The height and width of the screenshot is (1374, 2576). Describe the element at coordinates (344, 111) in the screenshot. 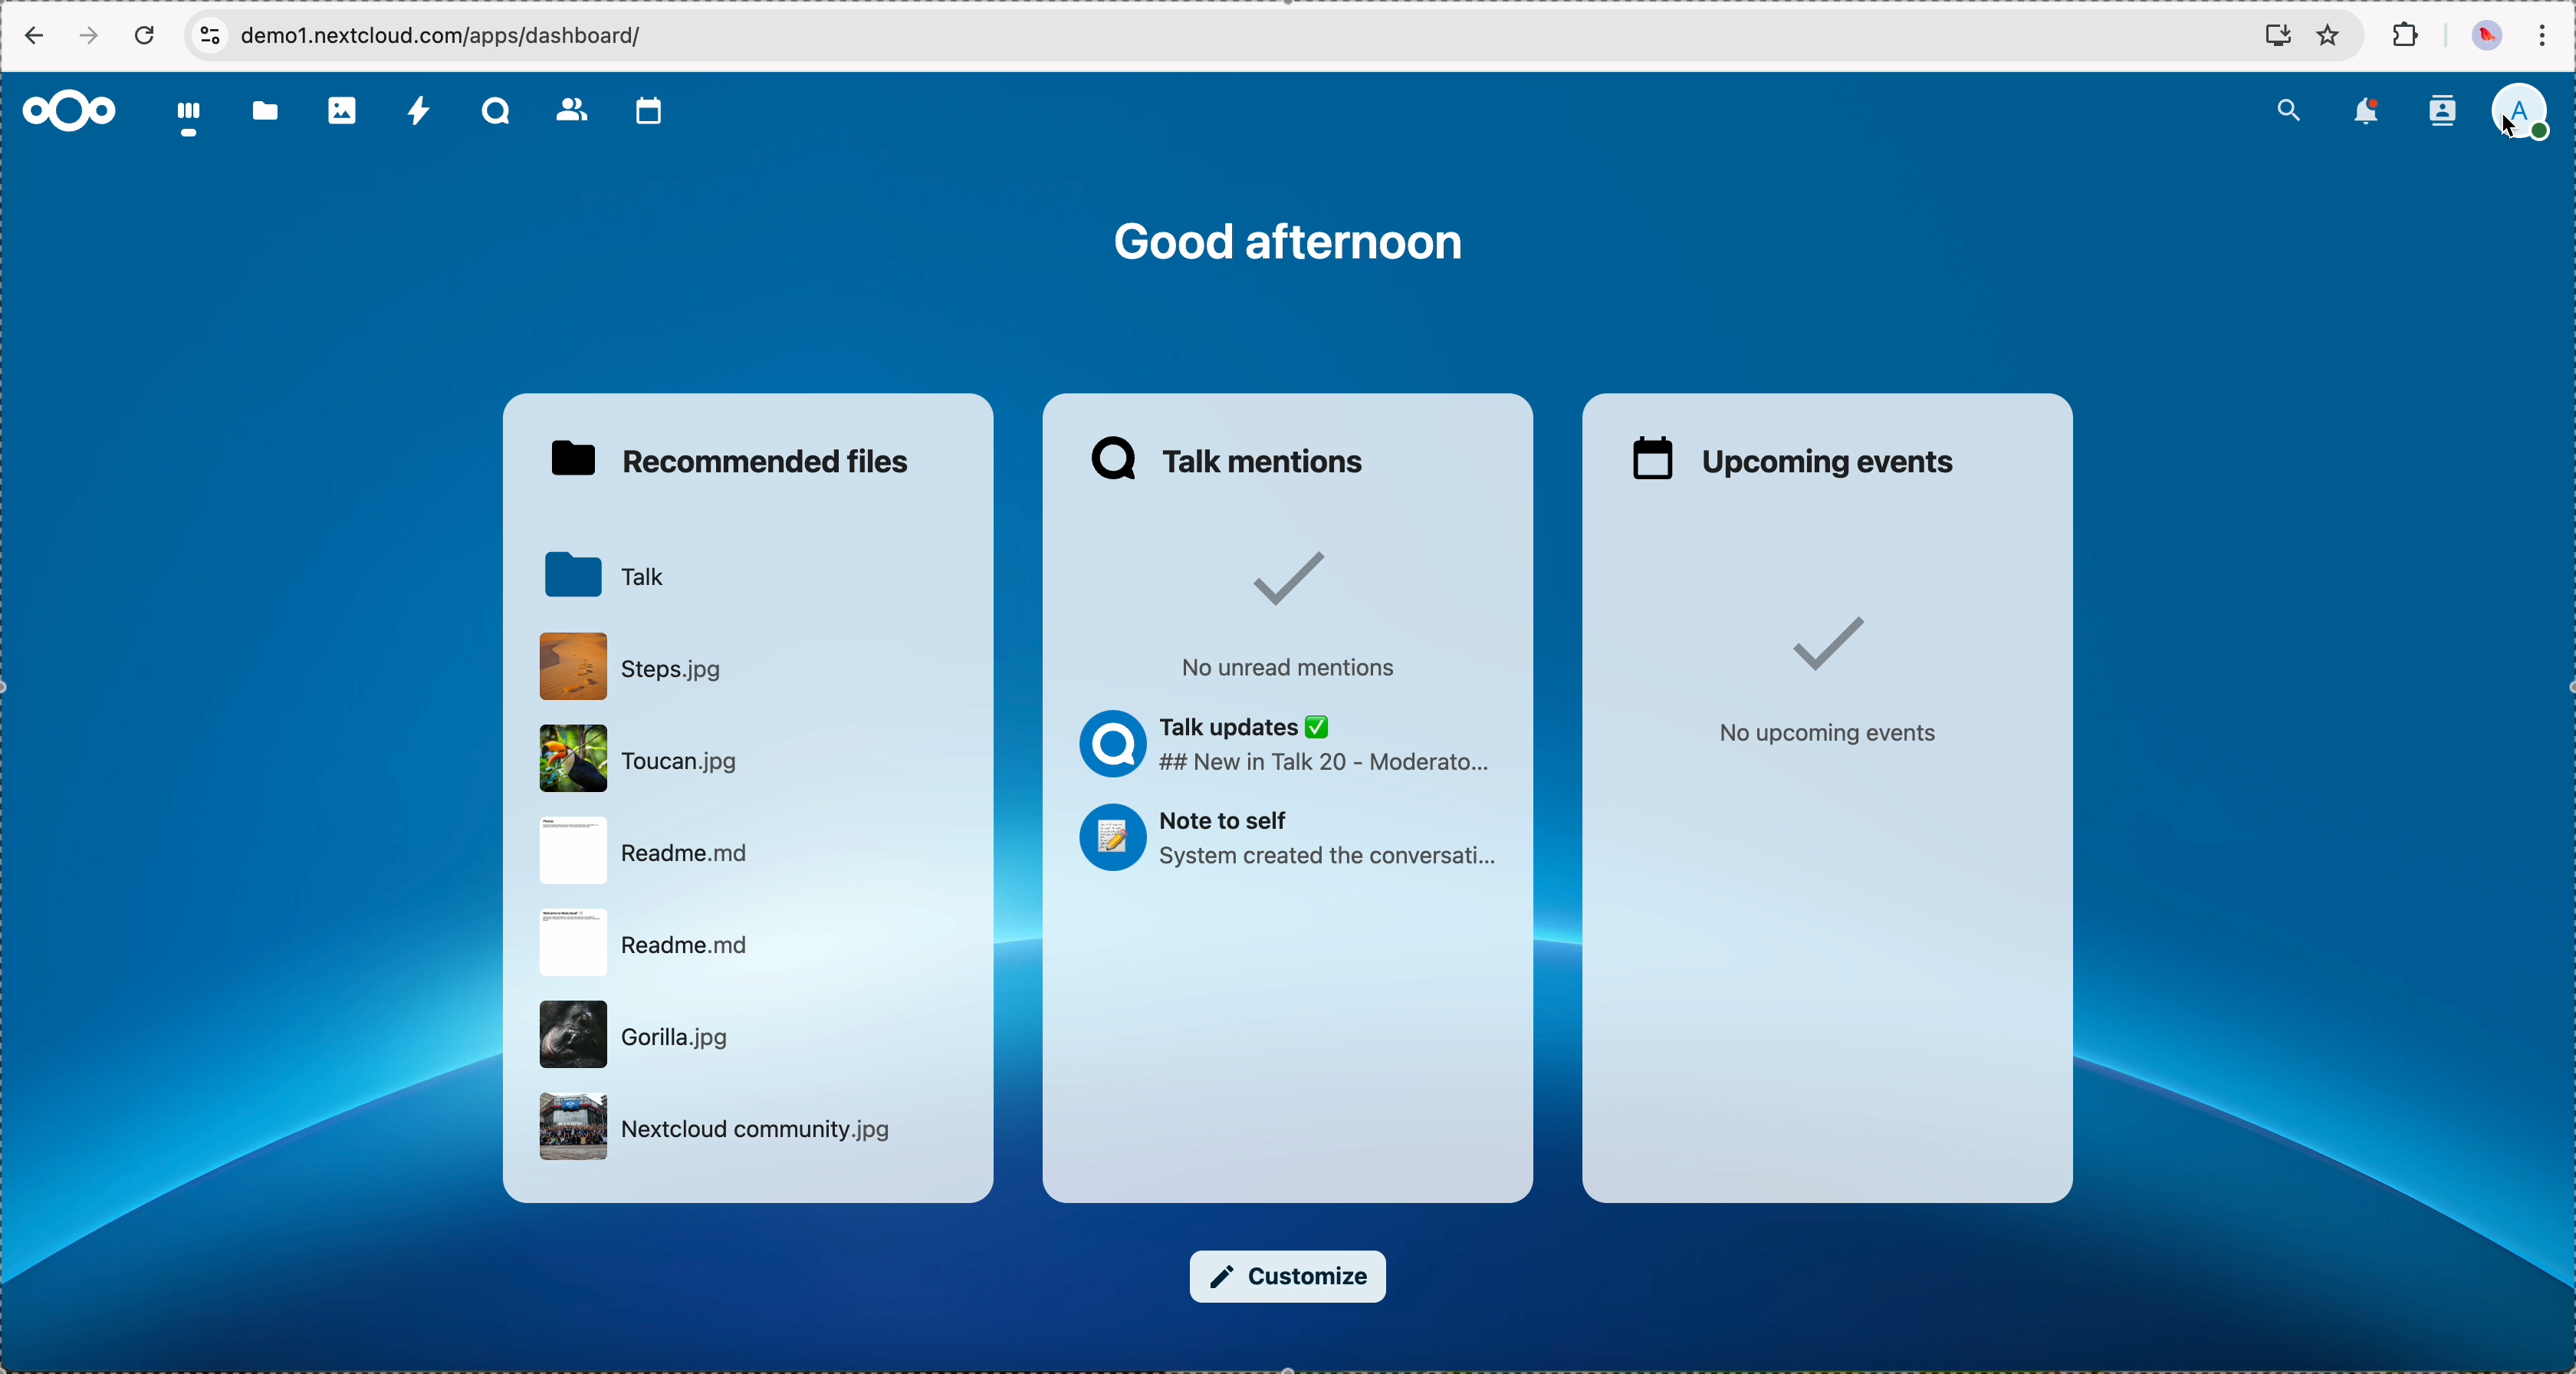

I see `photos` at that location.